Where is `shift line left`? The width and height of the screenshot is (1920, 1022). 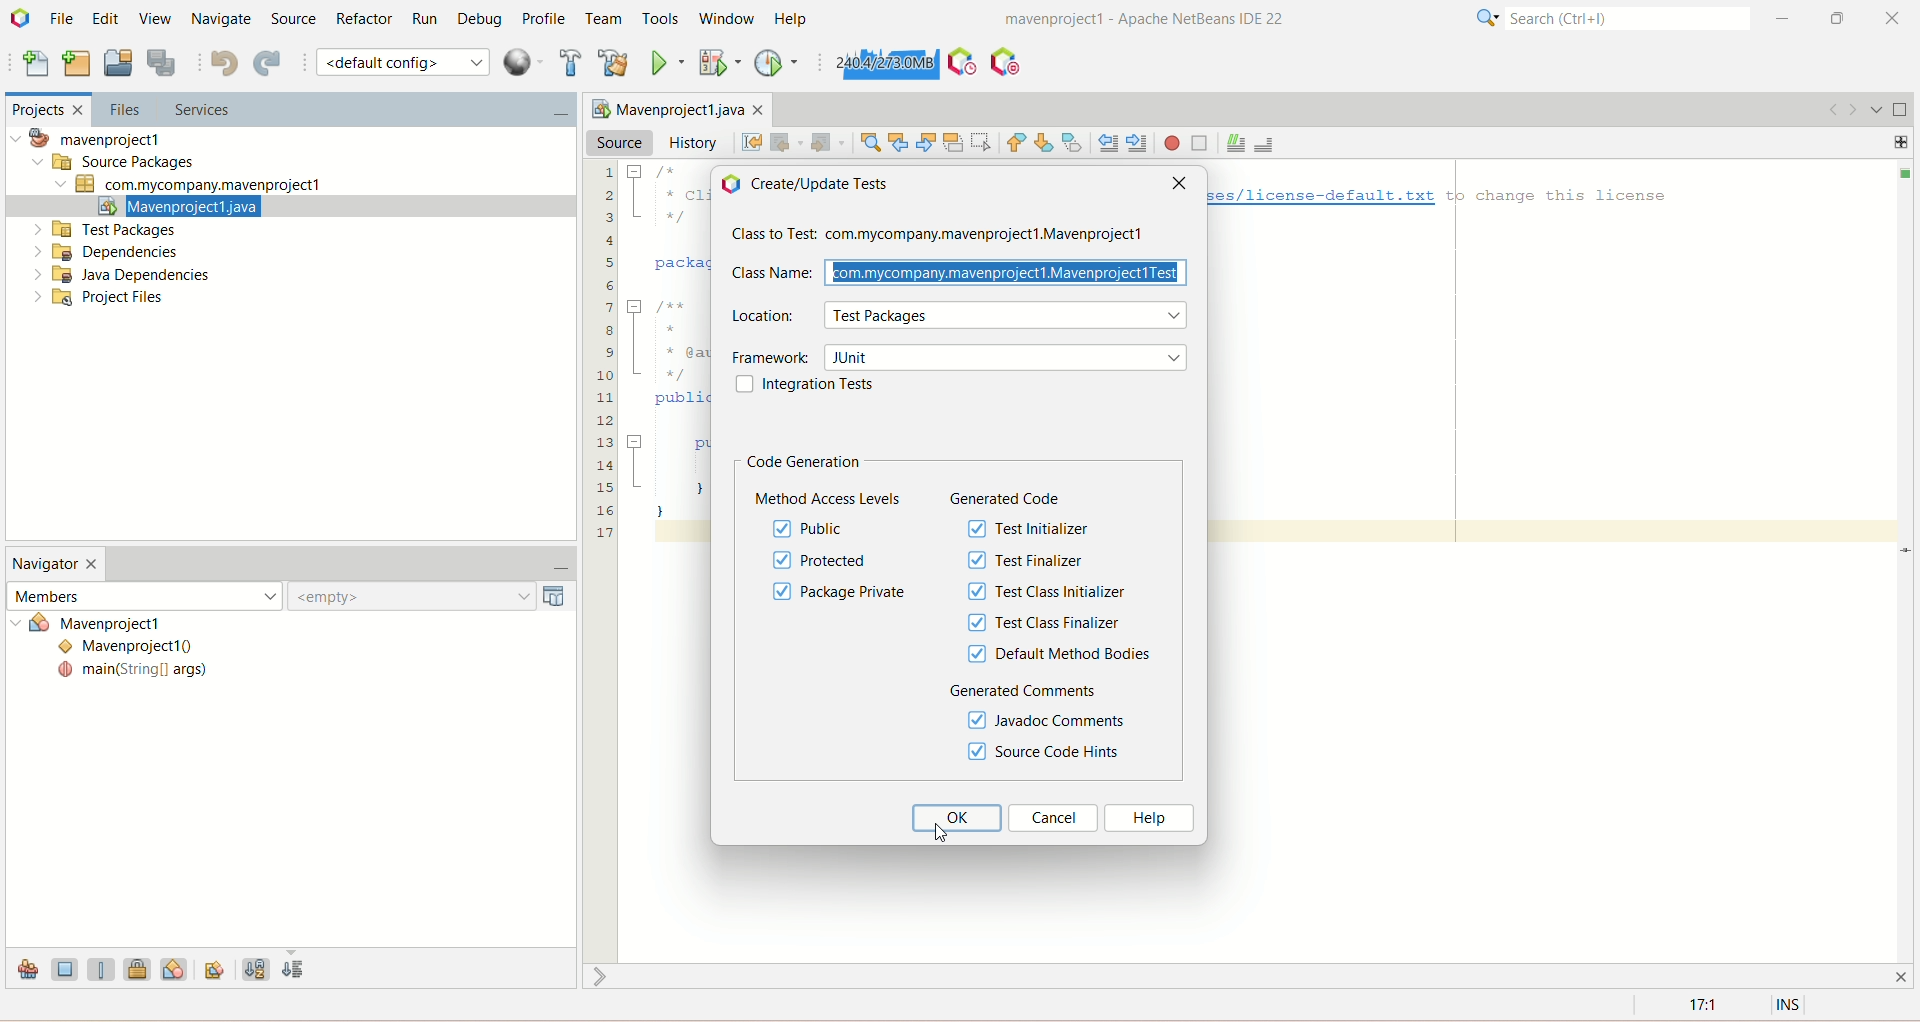
shift line left is located at coordinates (1108, 143).